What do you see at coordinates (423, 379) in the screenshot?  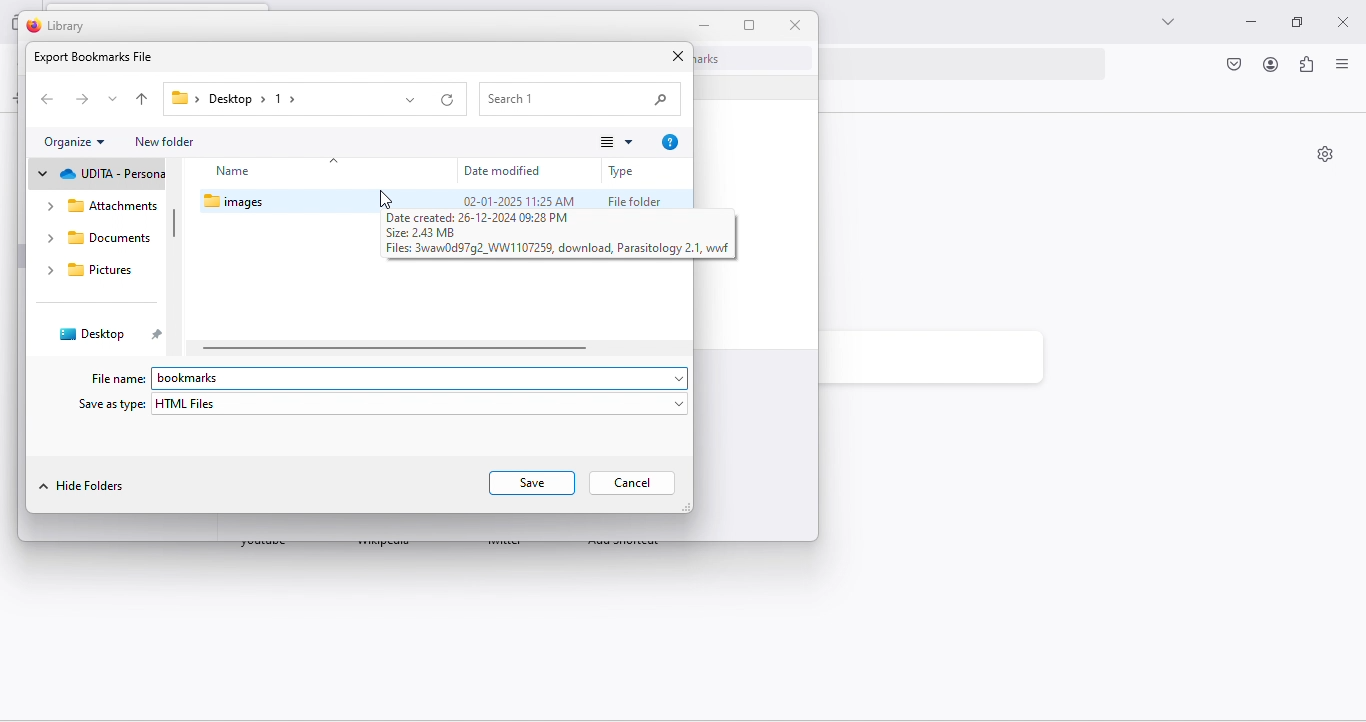 I see `bookmarks` at bounding box center [423, 379].